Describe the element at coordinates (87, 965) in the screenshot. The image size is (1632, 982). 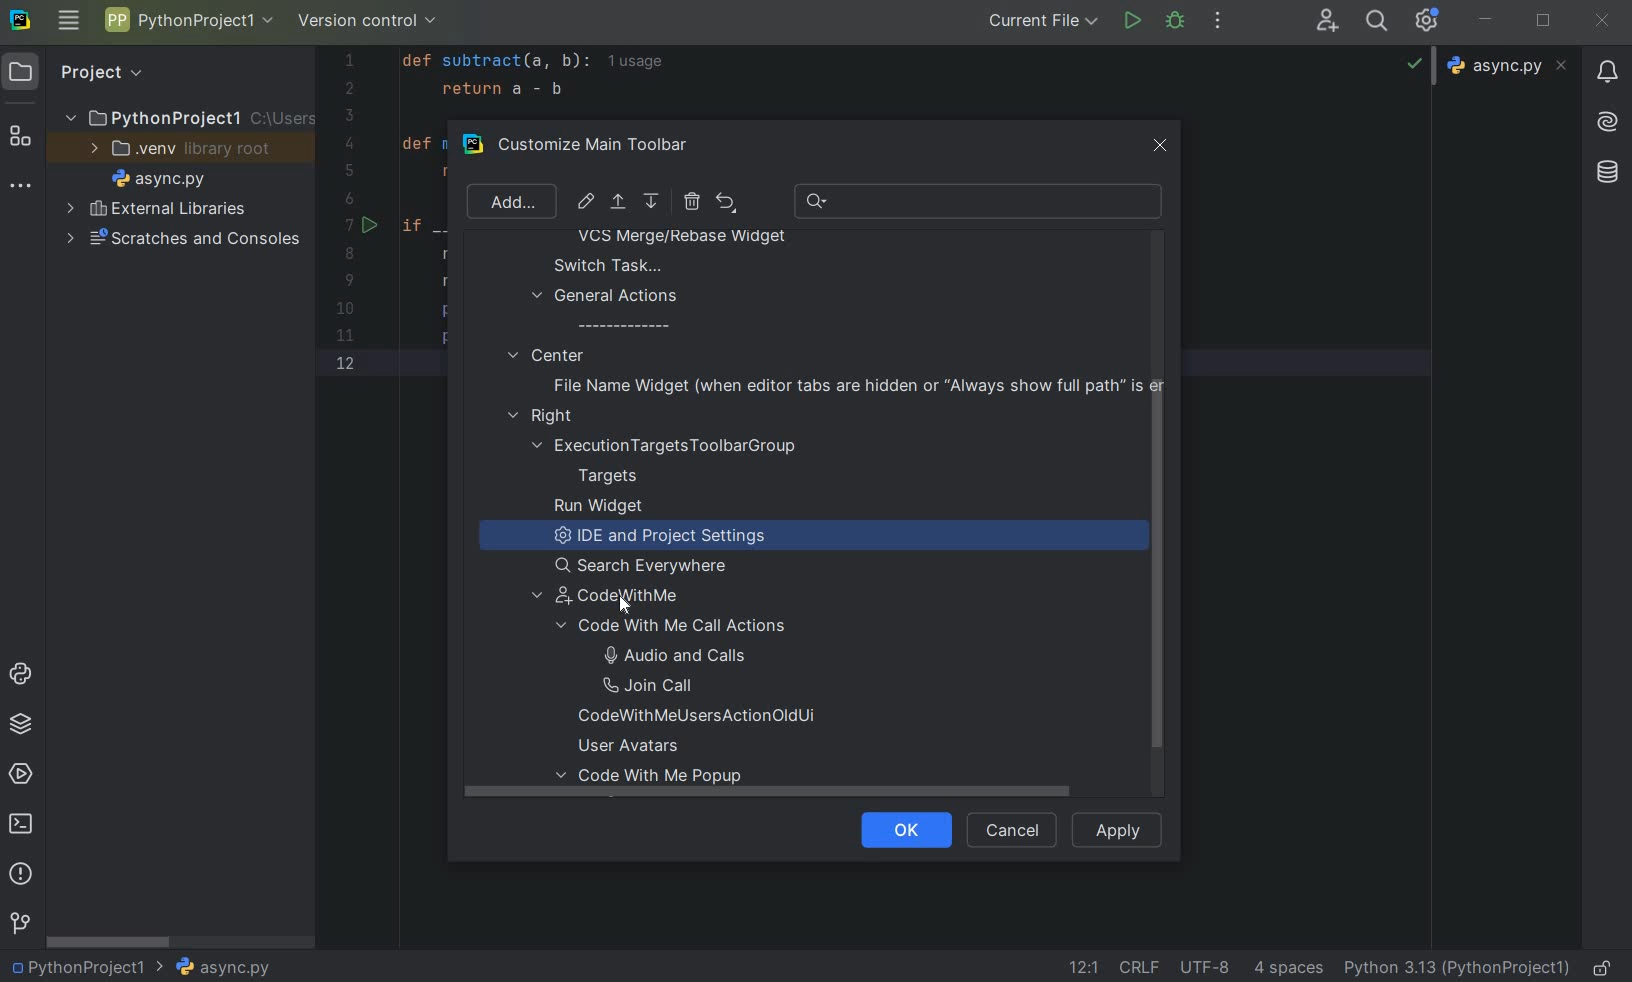
I see `PROJECT NAME` at that location.